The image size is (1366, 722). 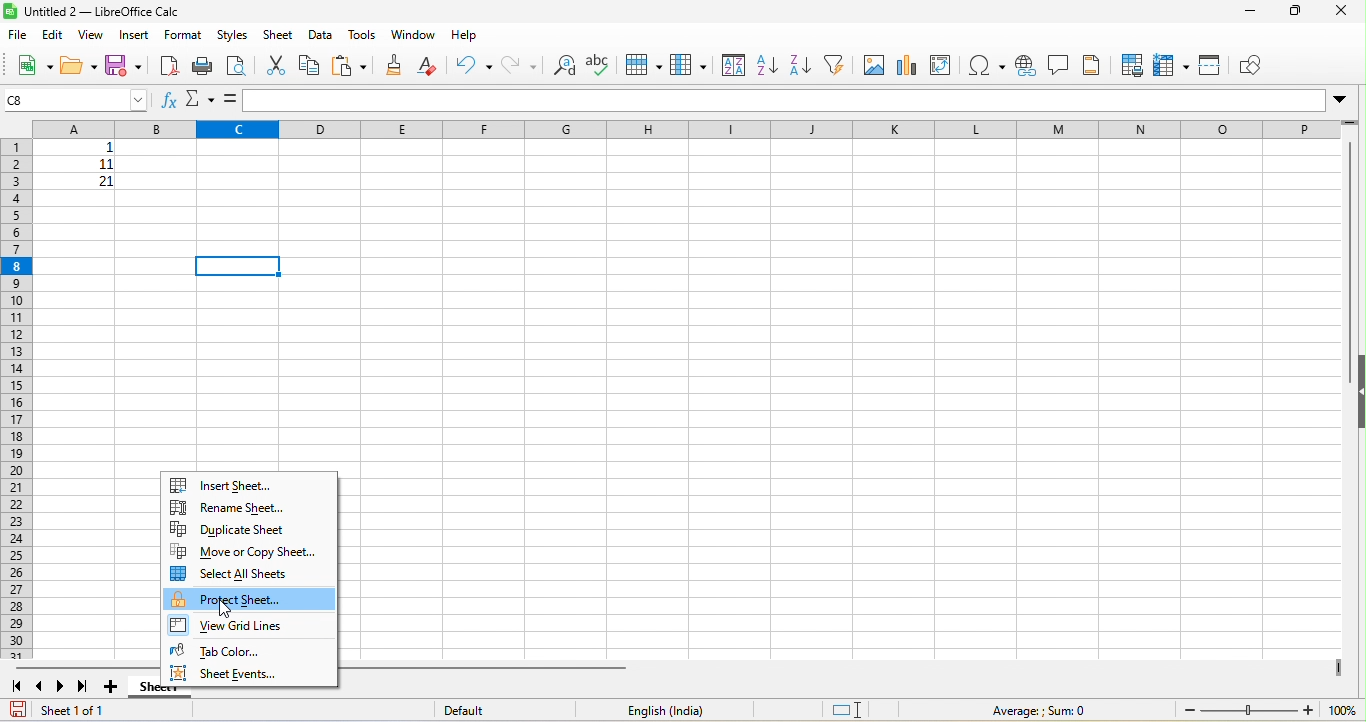 I want to click on split window, so click(x=1211, y=67).